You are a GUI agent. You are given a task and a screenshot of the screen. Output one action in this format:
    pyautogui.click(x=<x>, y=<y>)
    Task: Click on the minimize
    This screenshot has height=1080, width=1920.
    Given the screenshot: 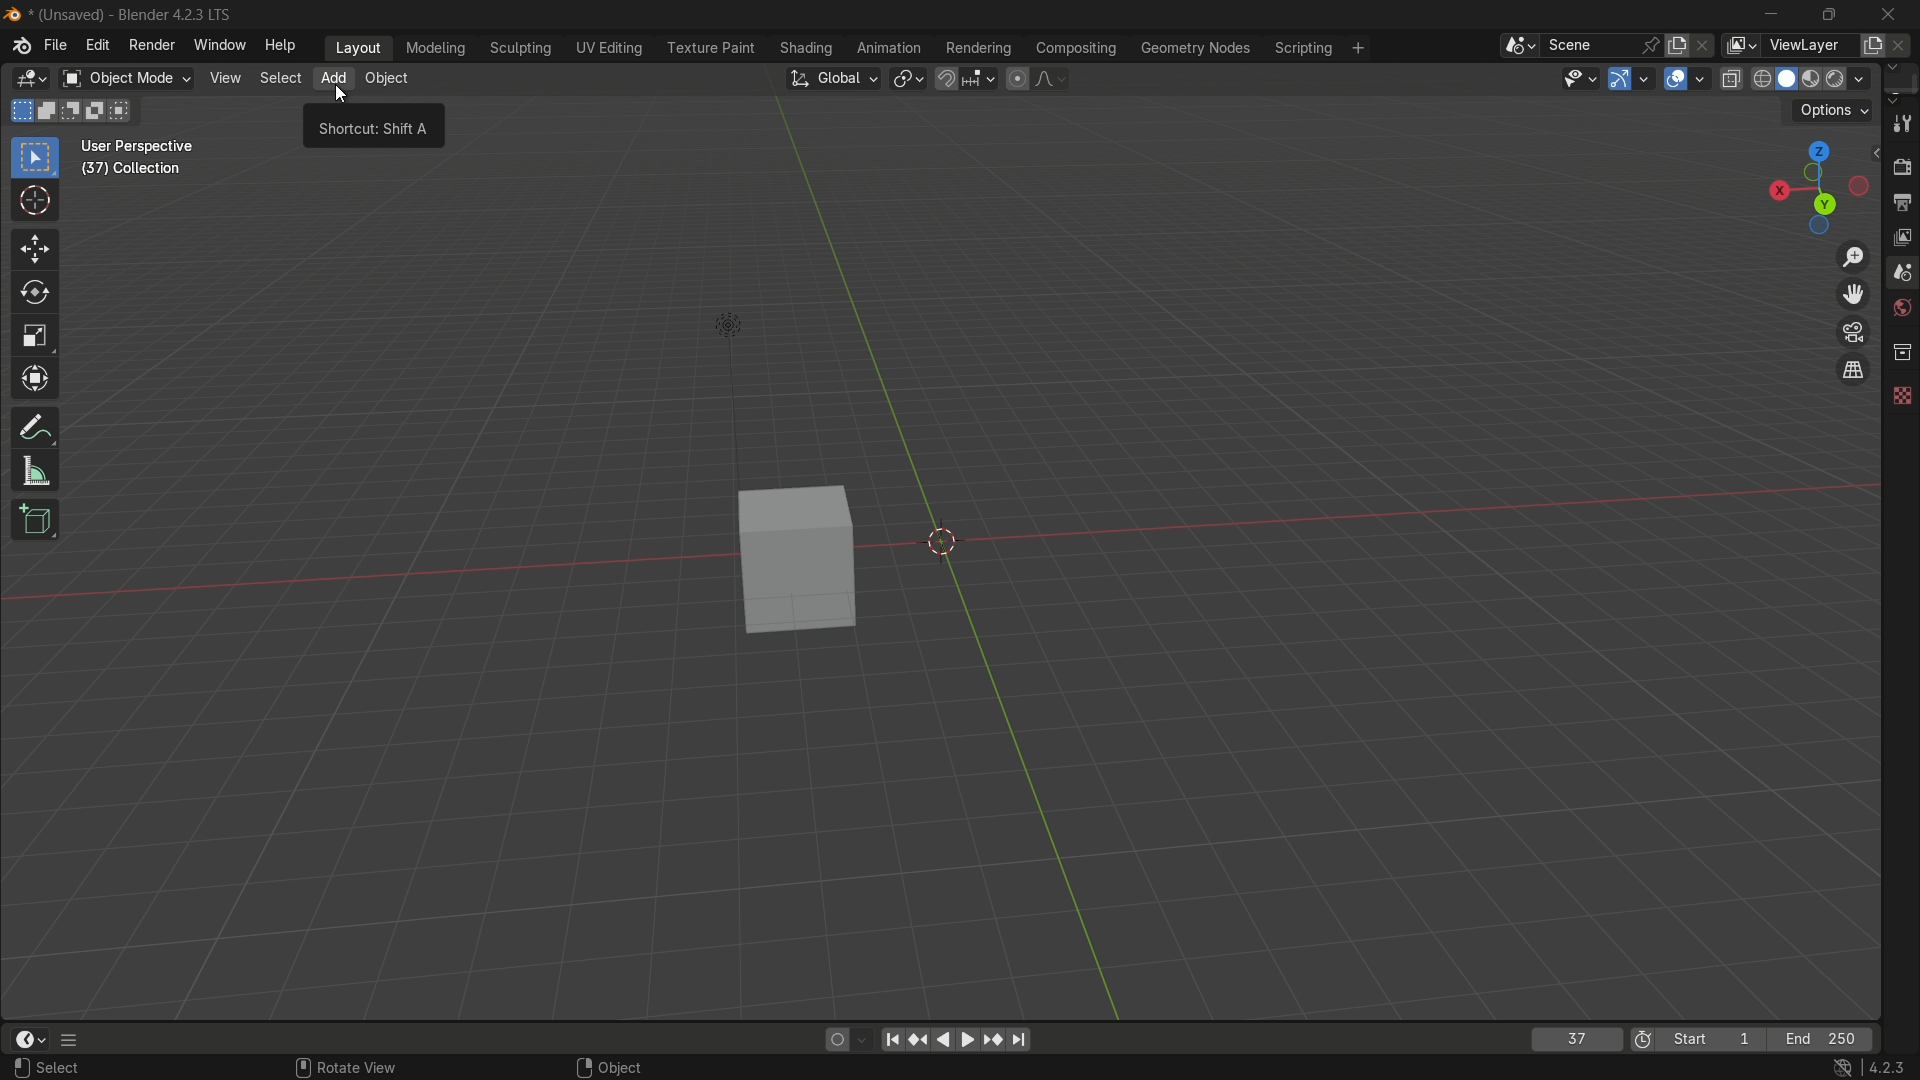 What is the action you would take?
    pyautogui.click(x=1765, y=15)
    